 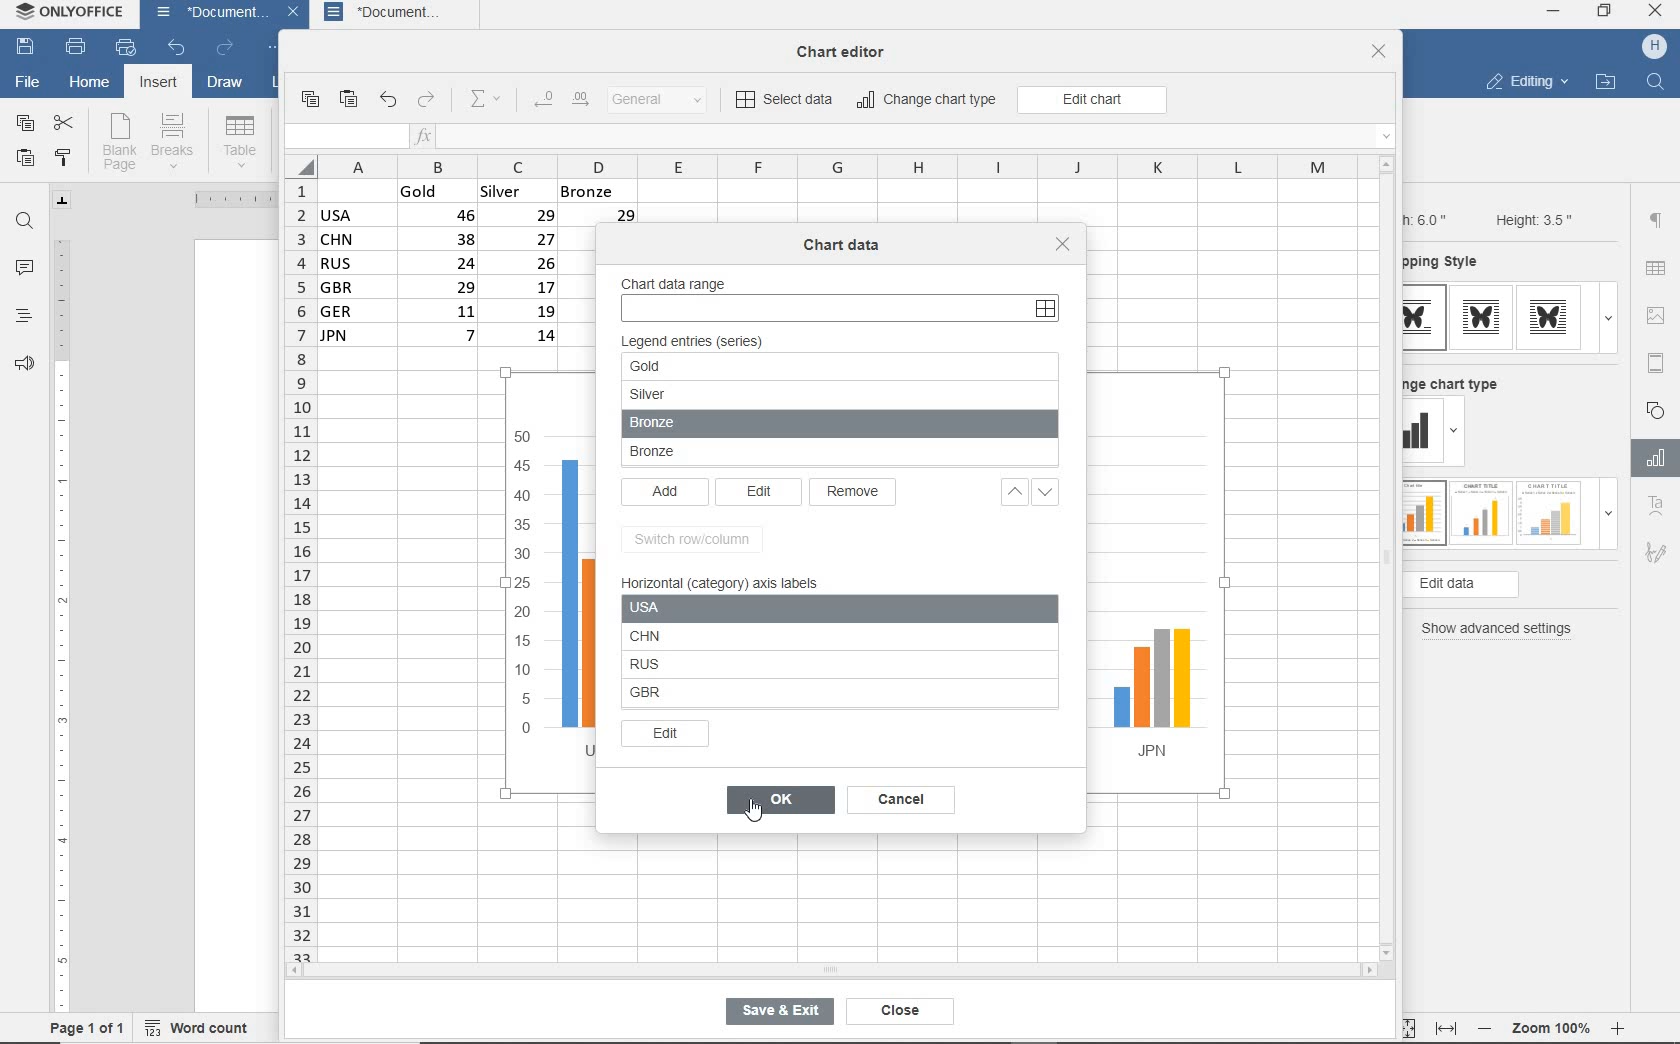 What do you see at coordinates (1619, 1025) in the screenshot?
I see `zoom in` at bounding box center [1619, 1025].